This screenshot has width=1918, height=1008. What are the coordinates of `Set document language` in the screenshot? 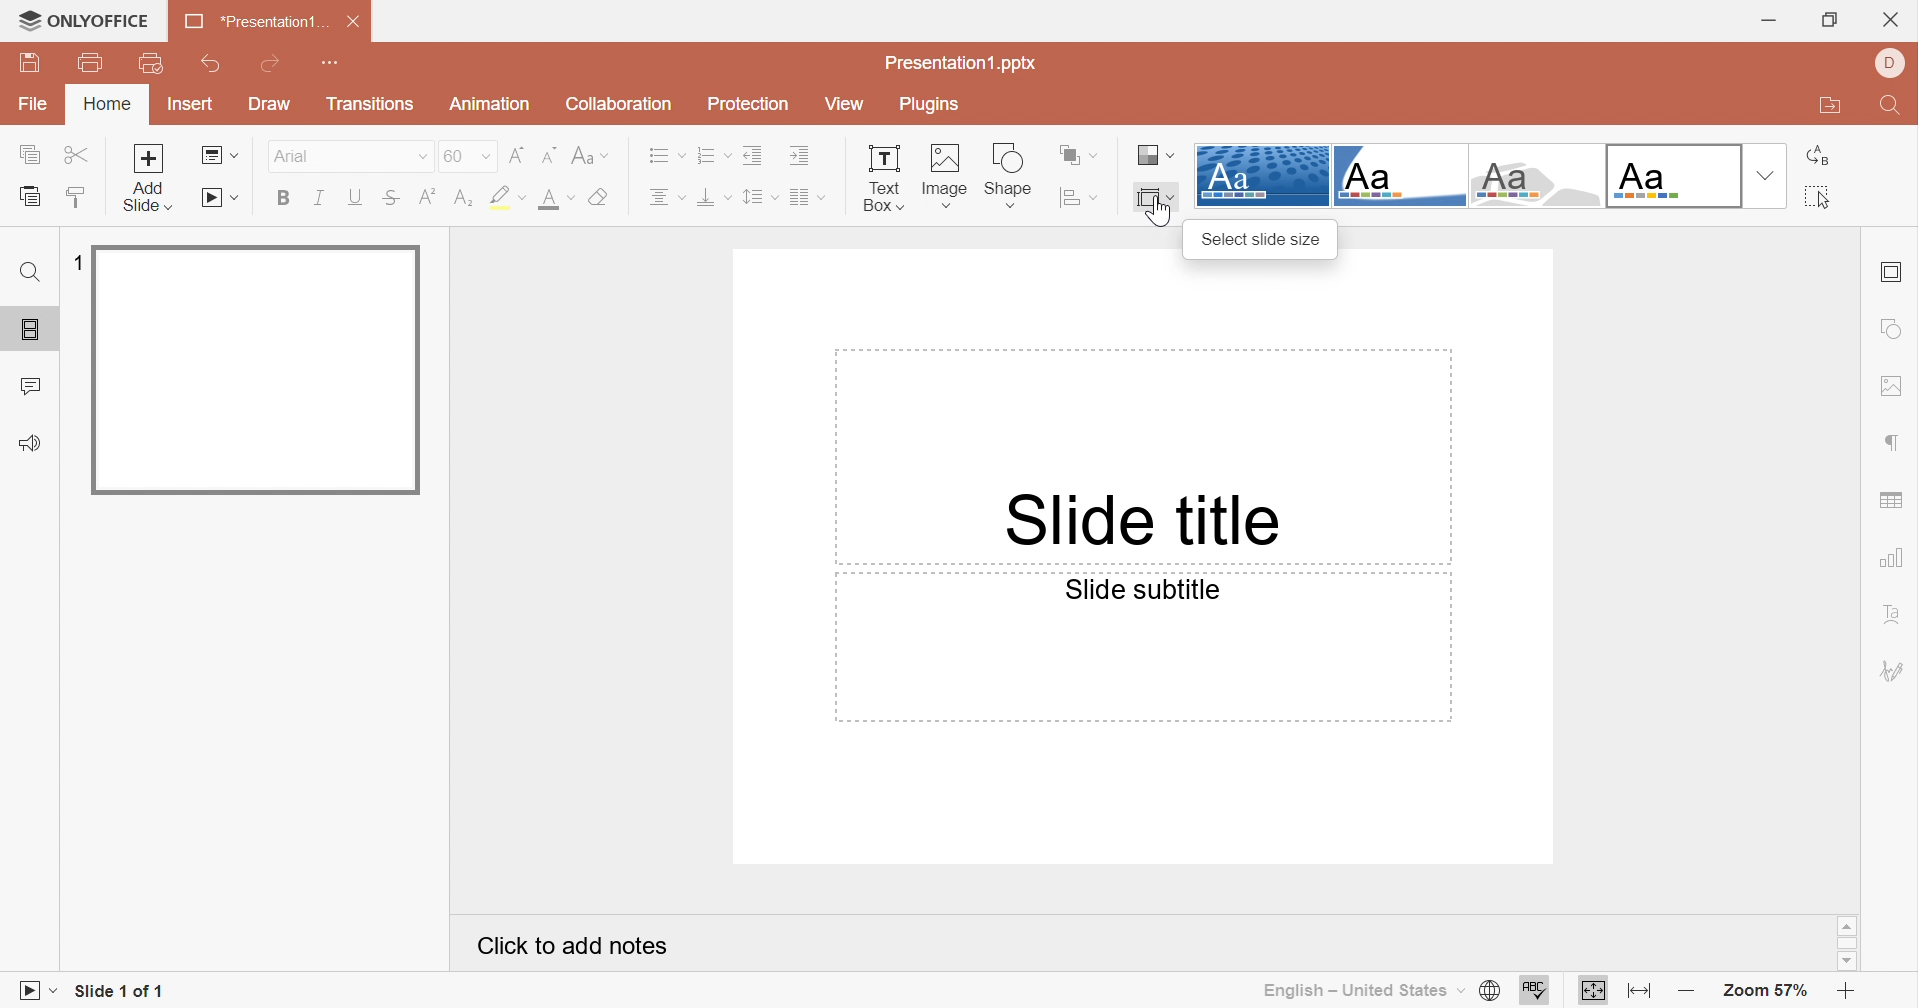 It's located at (1493, 990).